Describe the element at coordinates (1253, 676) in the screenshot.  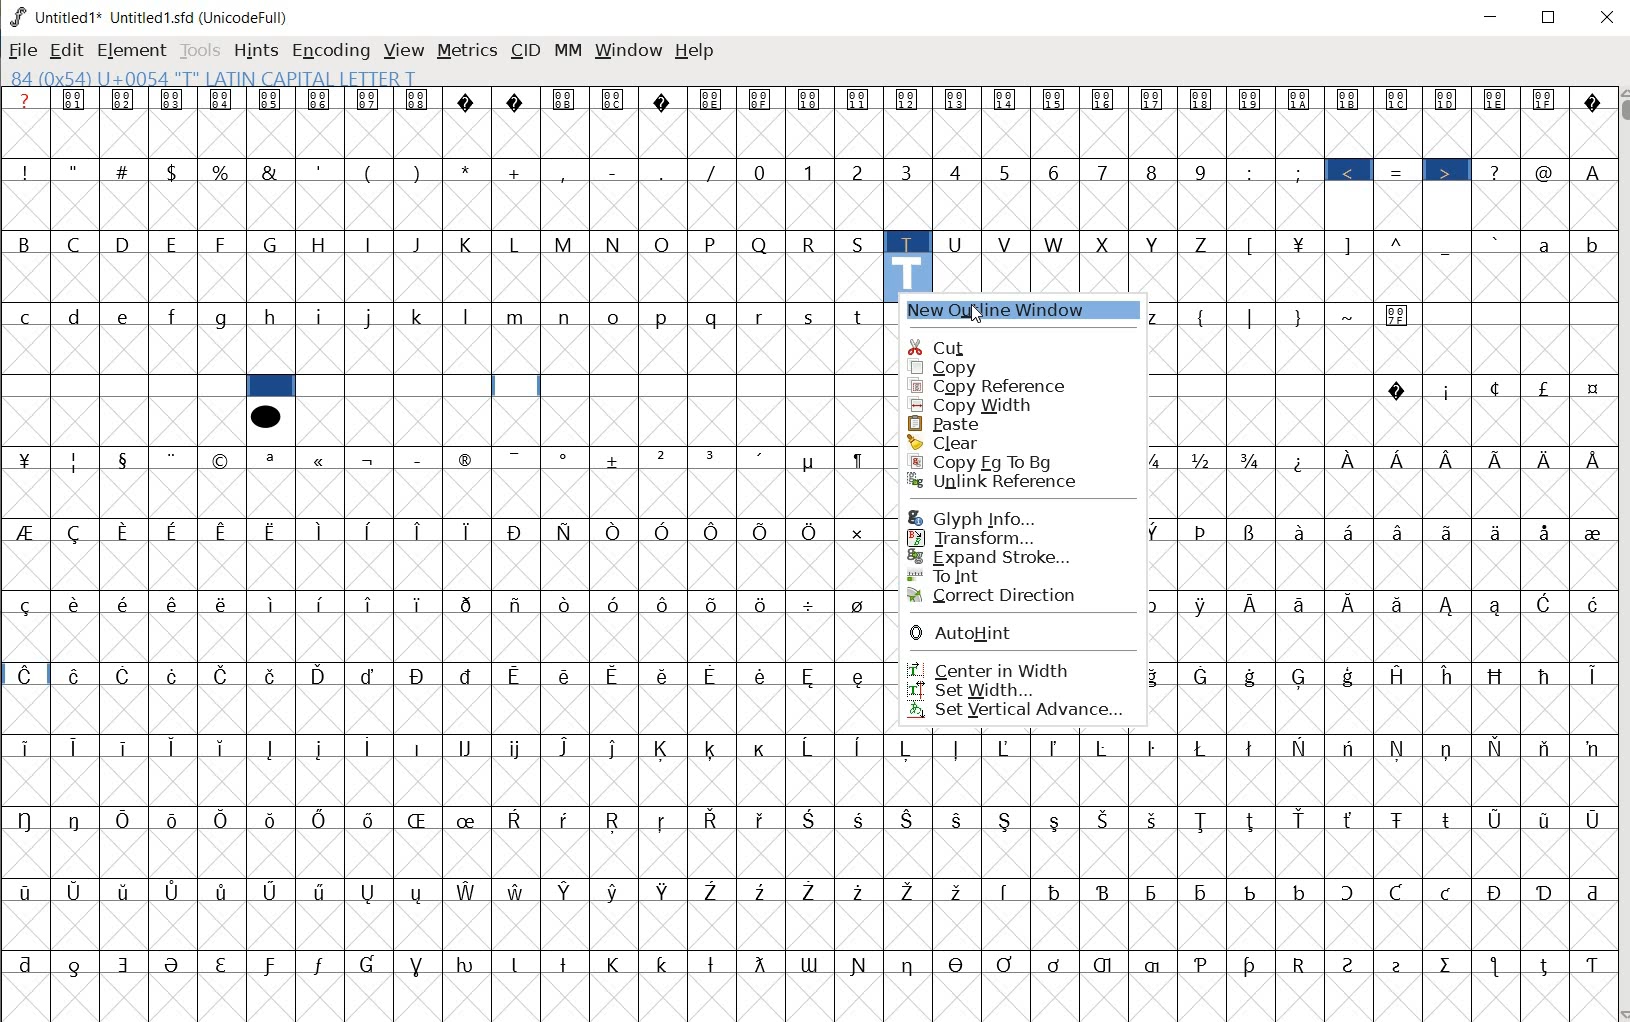
I see `Symbol` at that location.